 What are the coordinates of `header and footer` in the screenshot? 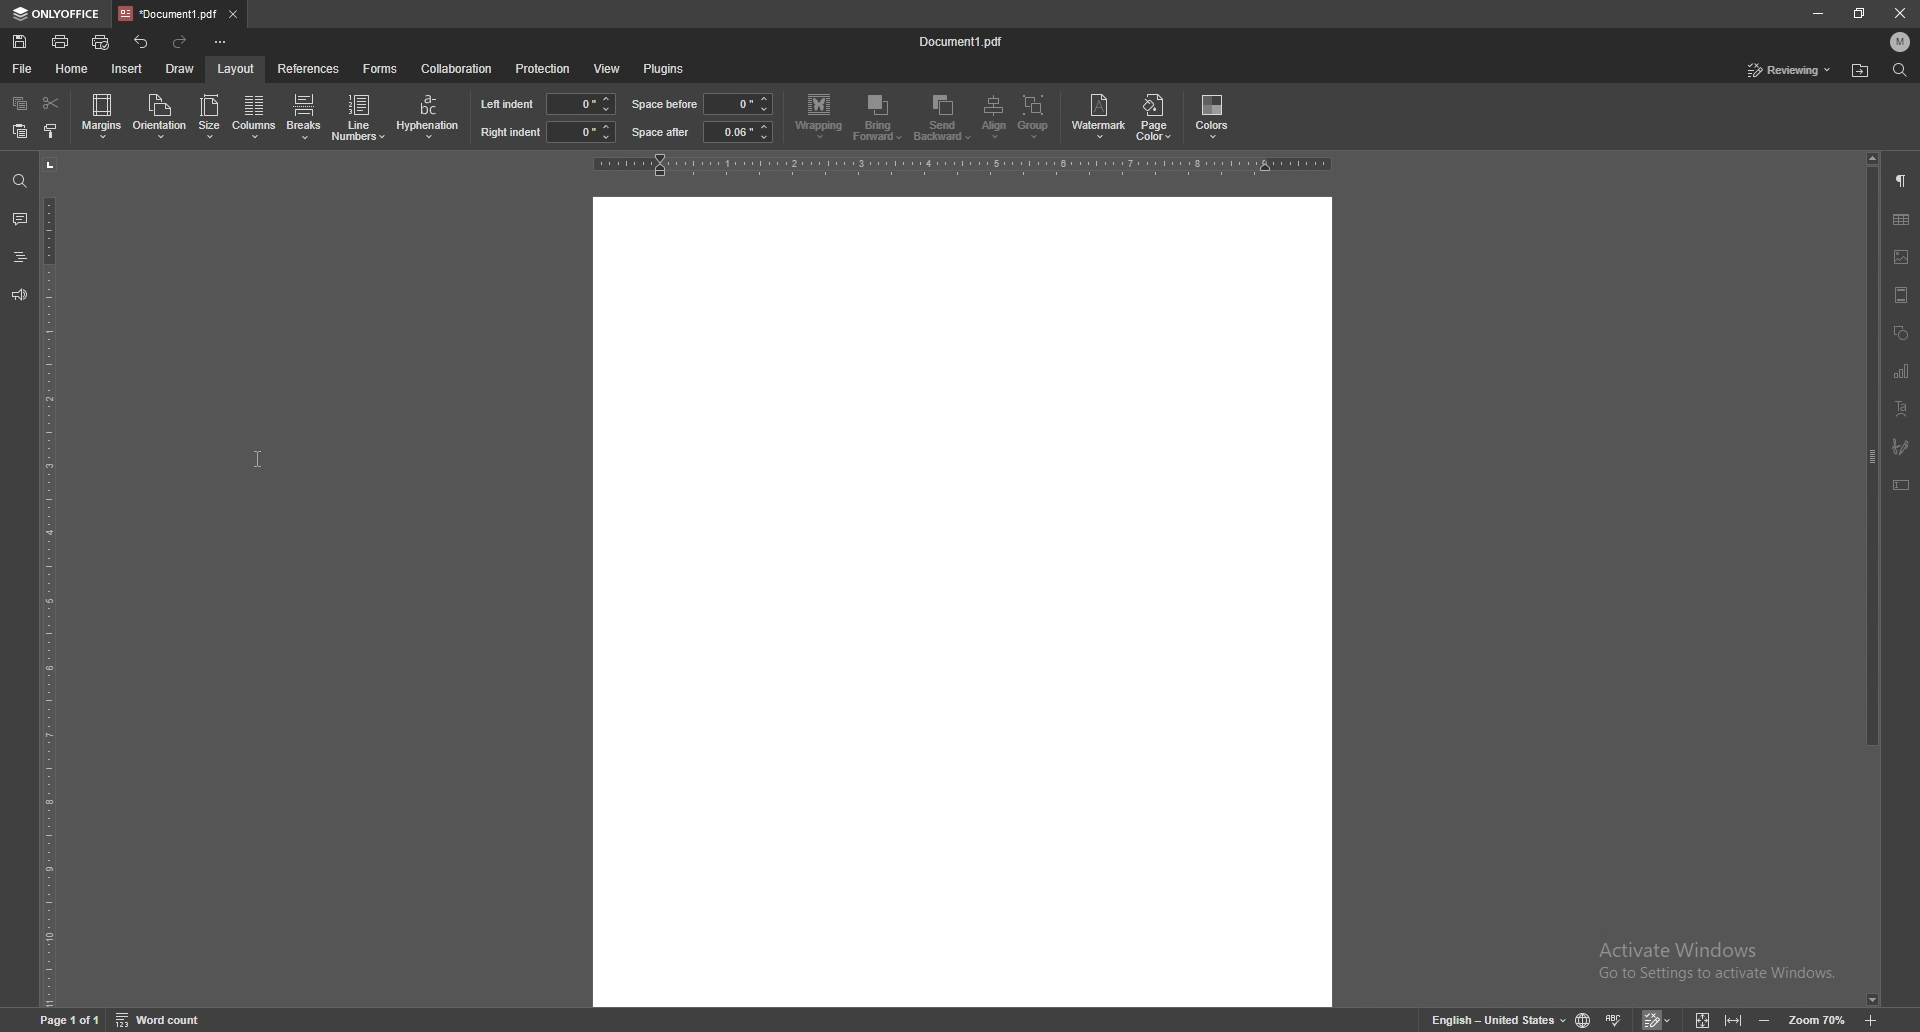 It's located at (1901, 295).